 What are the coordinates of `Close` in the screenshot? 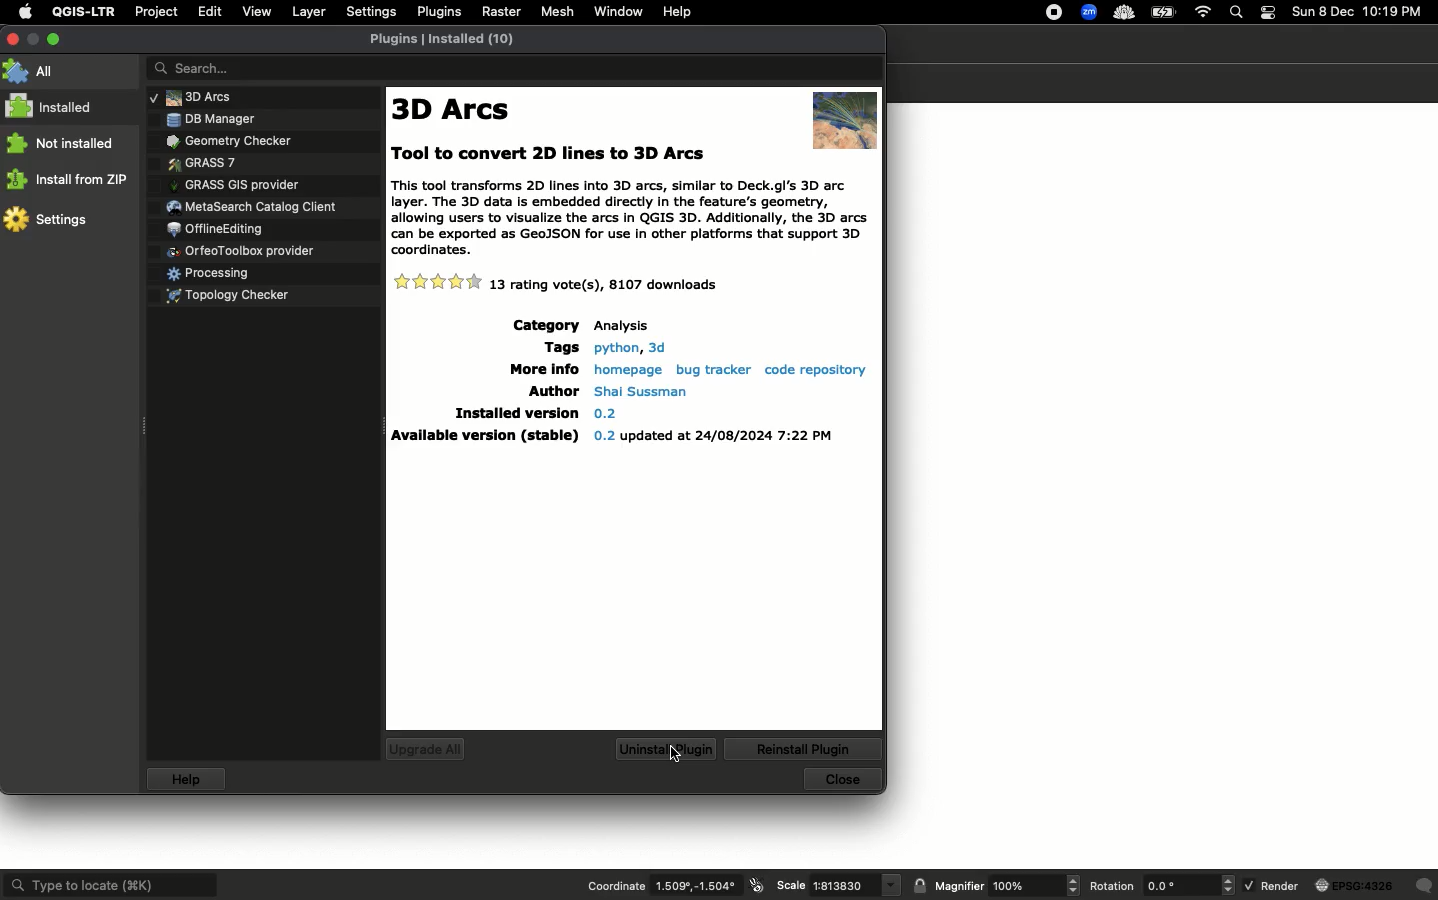 It's located at (840, 781).